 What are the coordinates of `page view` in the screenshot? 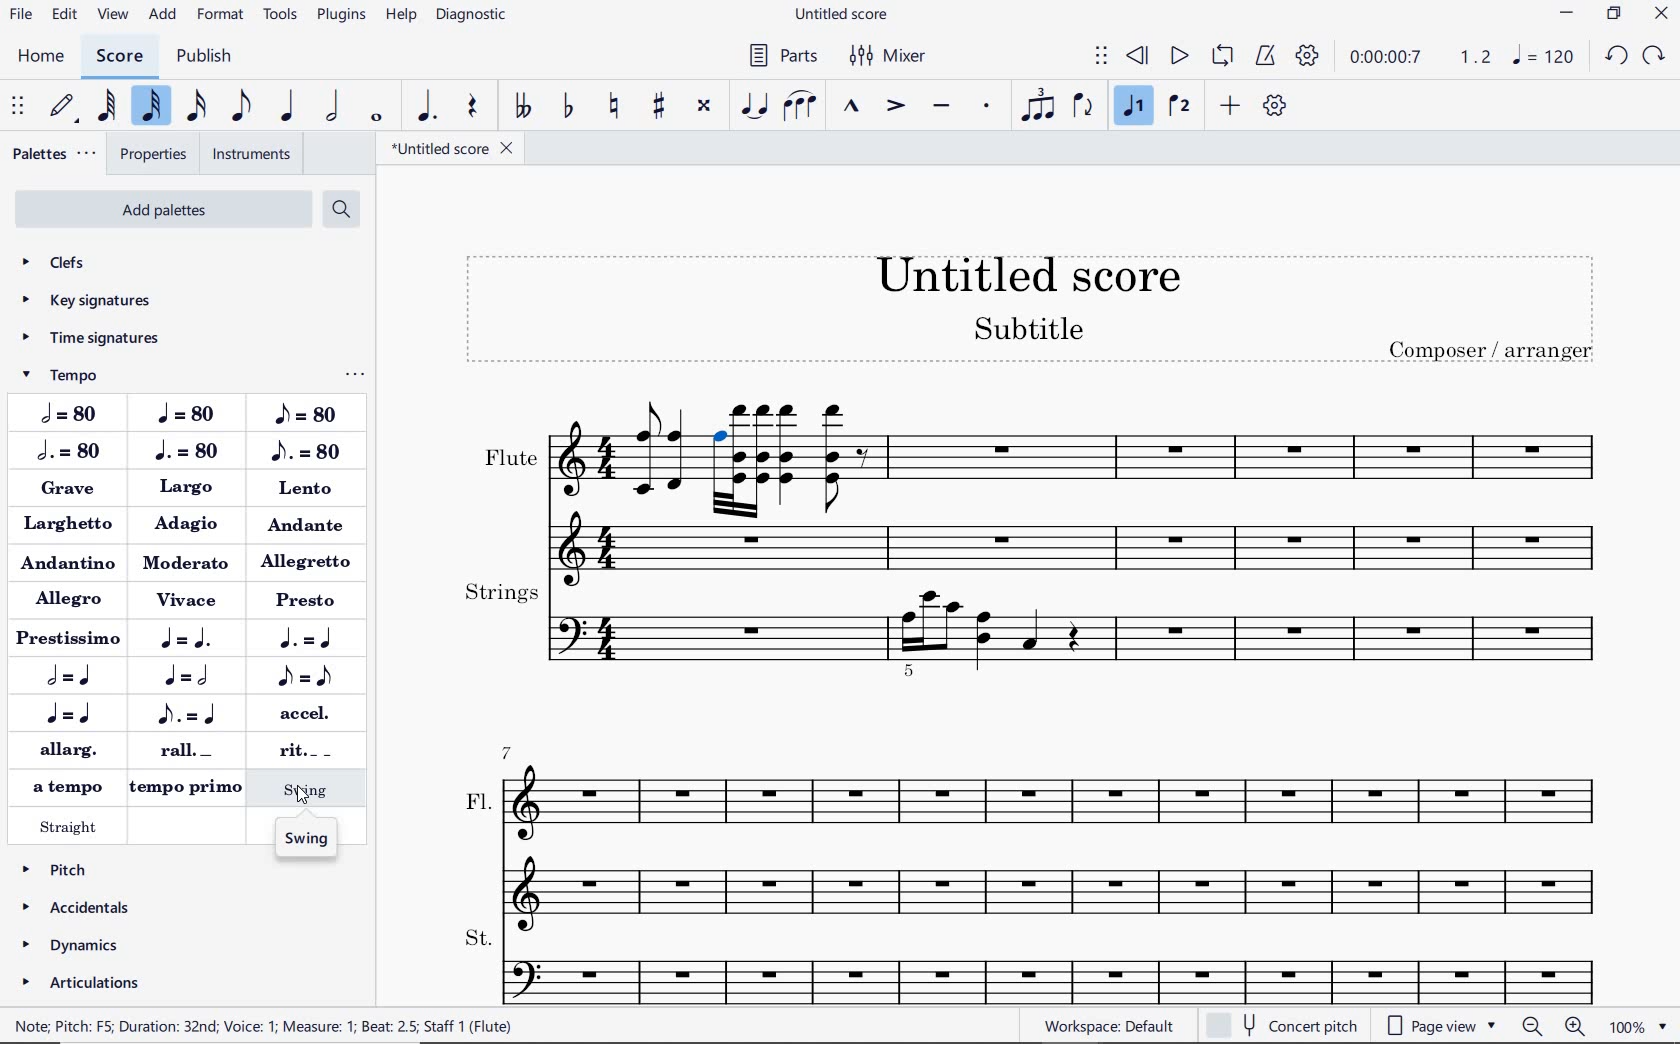 It's located at (1438, 1024).